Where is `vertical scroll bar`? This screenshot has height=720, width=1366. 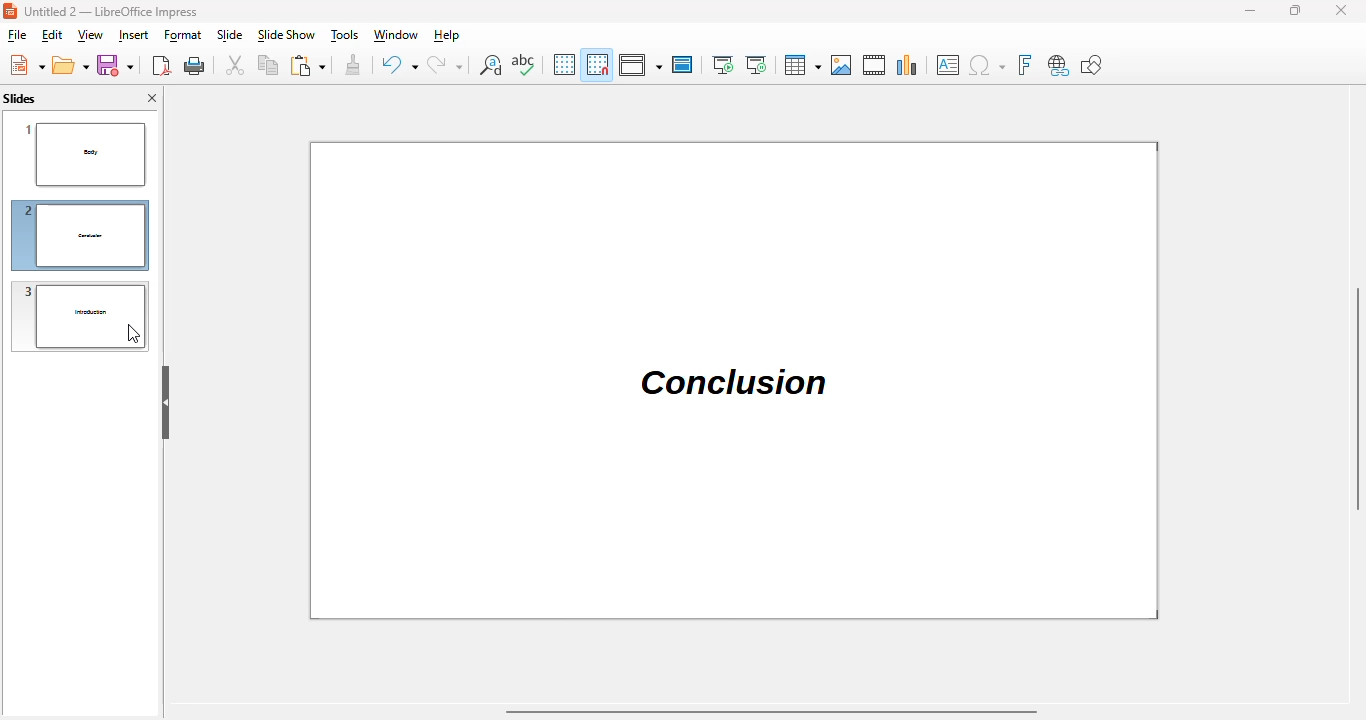 vertical scroll bar is located at coordinates (1357, 397).